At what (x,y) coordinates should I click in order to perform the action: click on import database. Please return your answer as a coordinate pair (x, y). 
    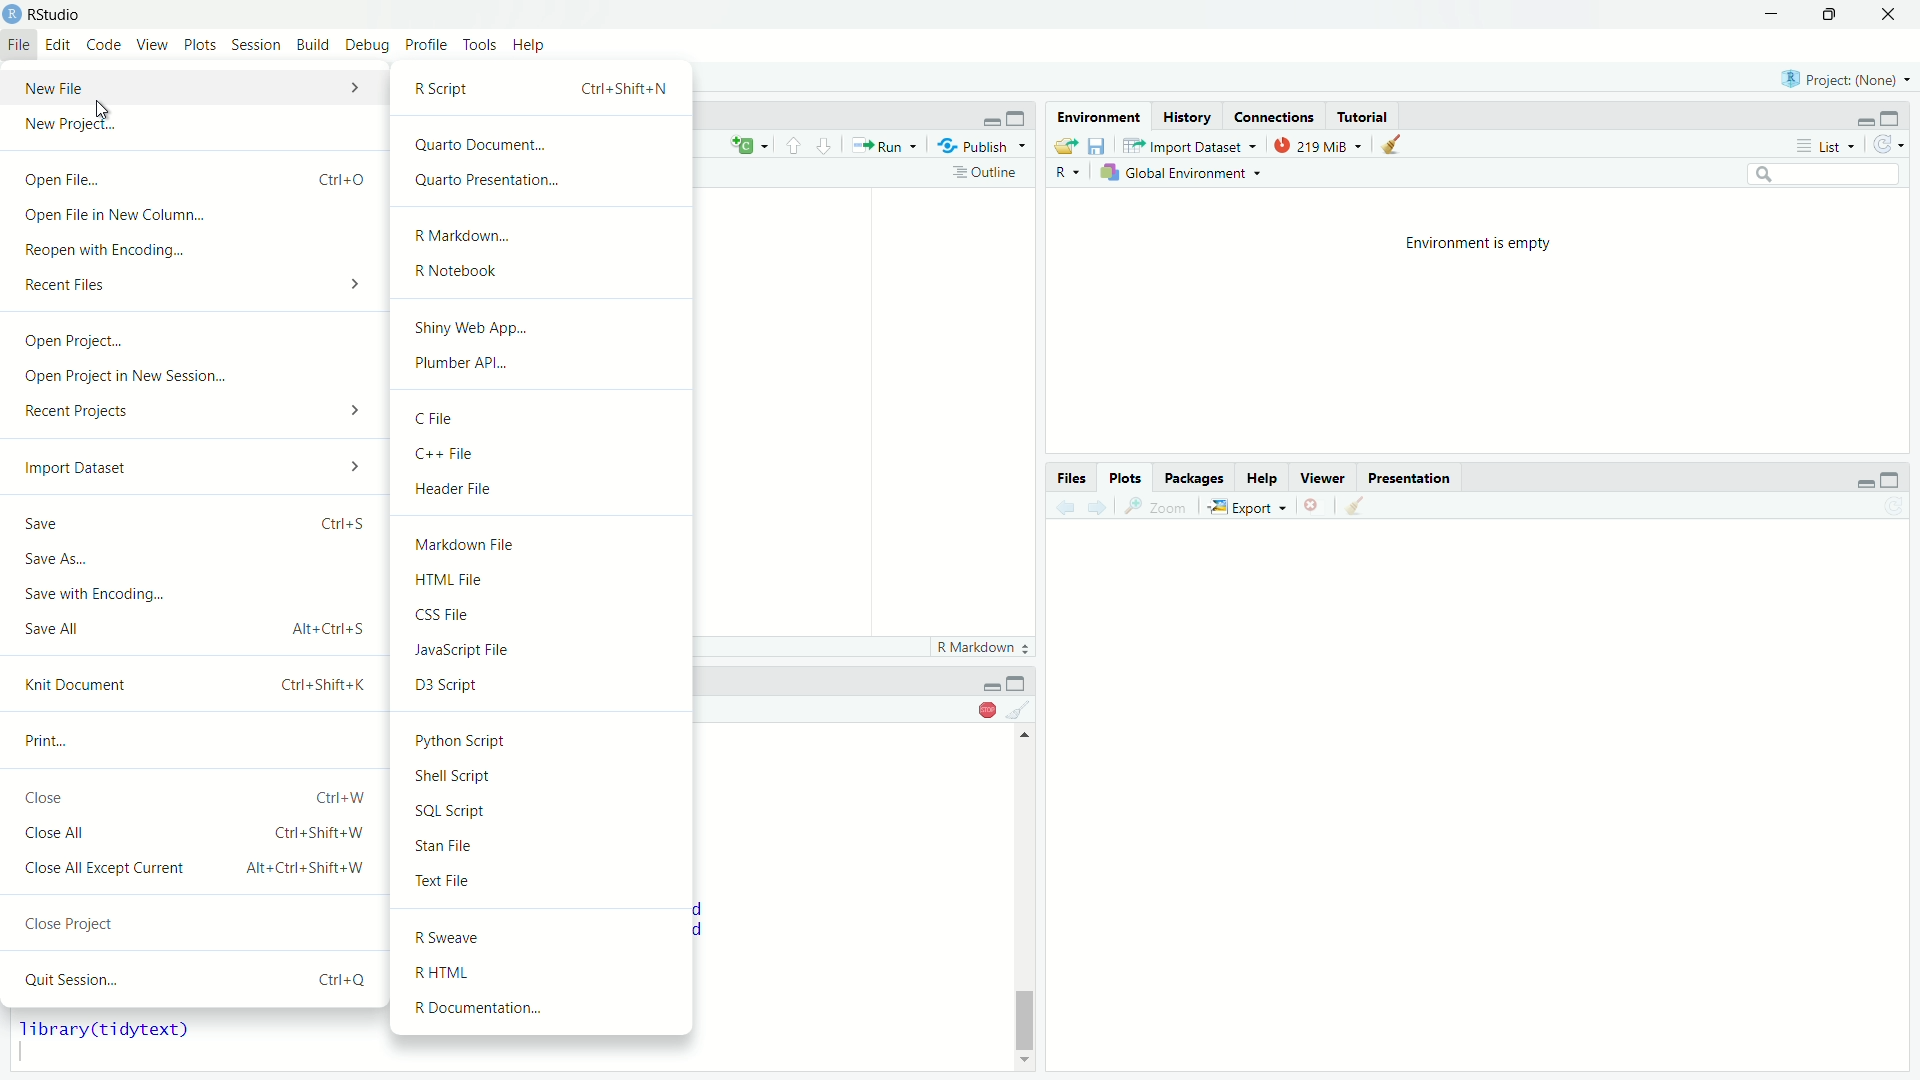
    Looking at the image, I should click on (1191, 146).